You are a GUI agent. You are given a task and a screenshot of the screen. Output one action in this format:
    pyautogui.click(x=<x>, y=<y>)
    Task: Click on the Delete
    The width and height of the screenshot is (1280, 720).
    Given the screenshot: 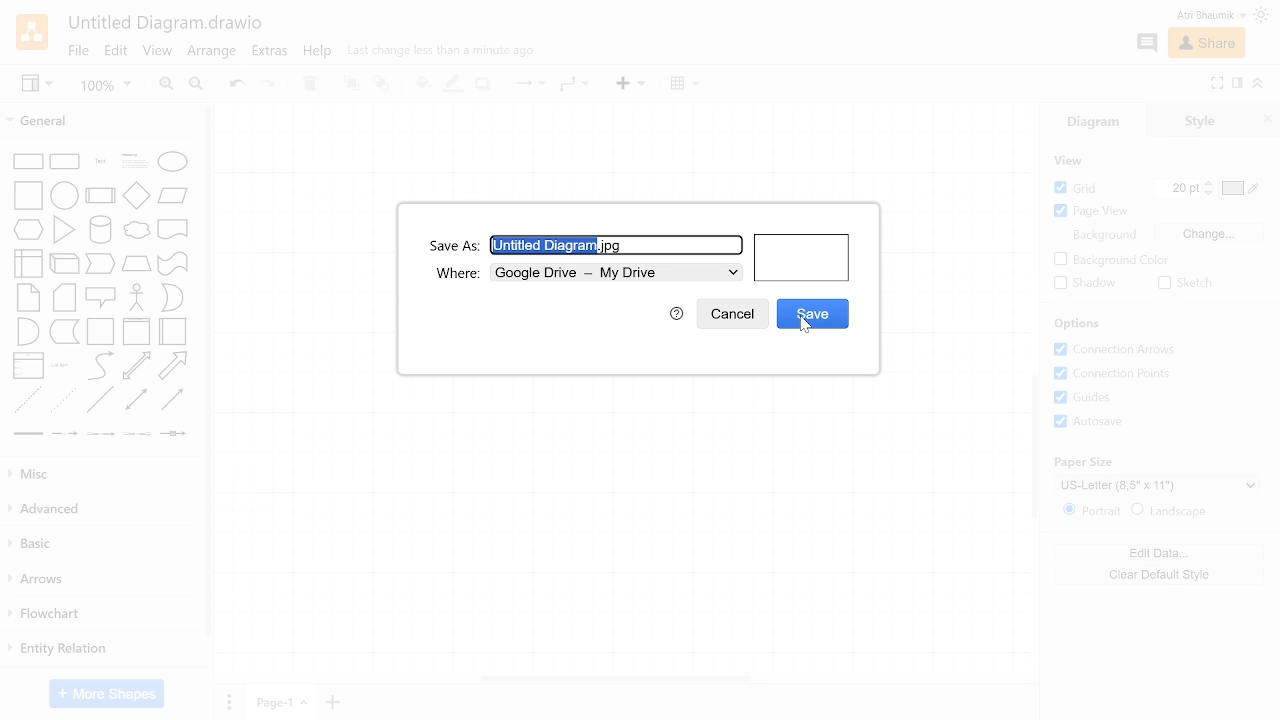 What is the action you would take?
    pyautogui.click(x=310, y=85)
    